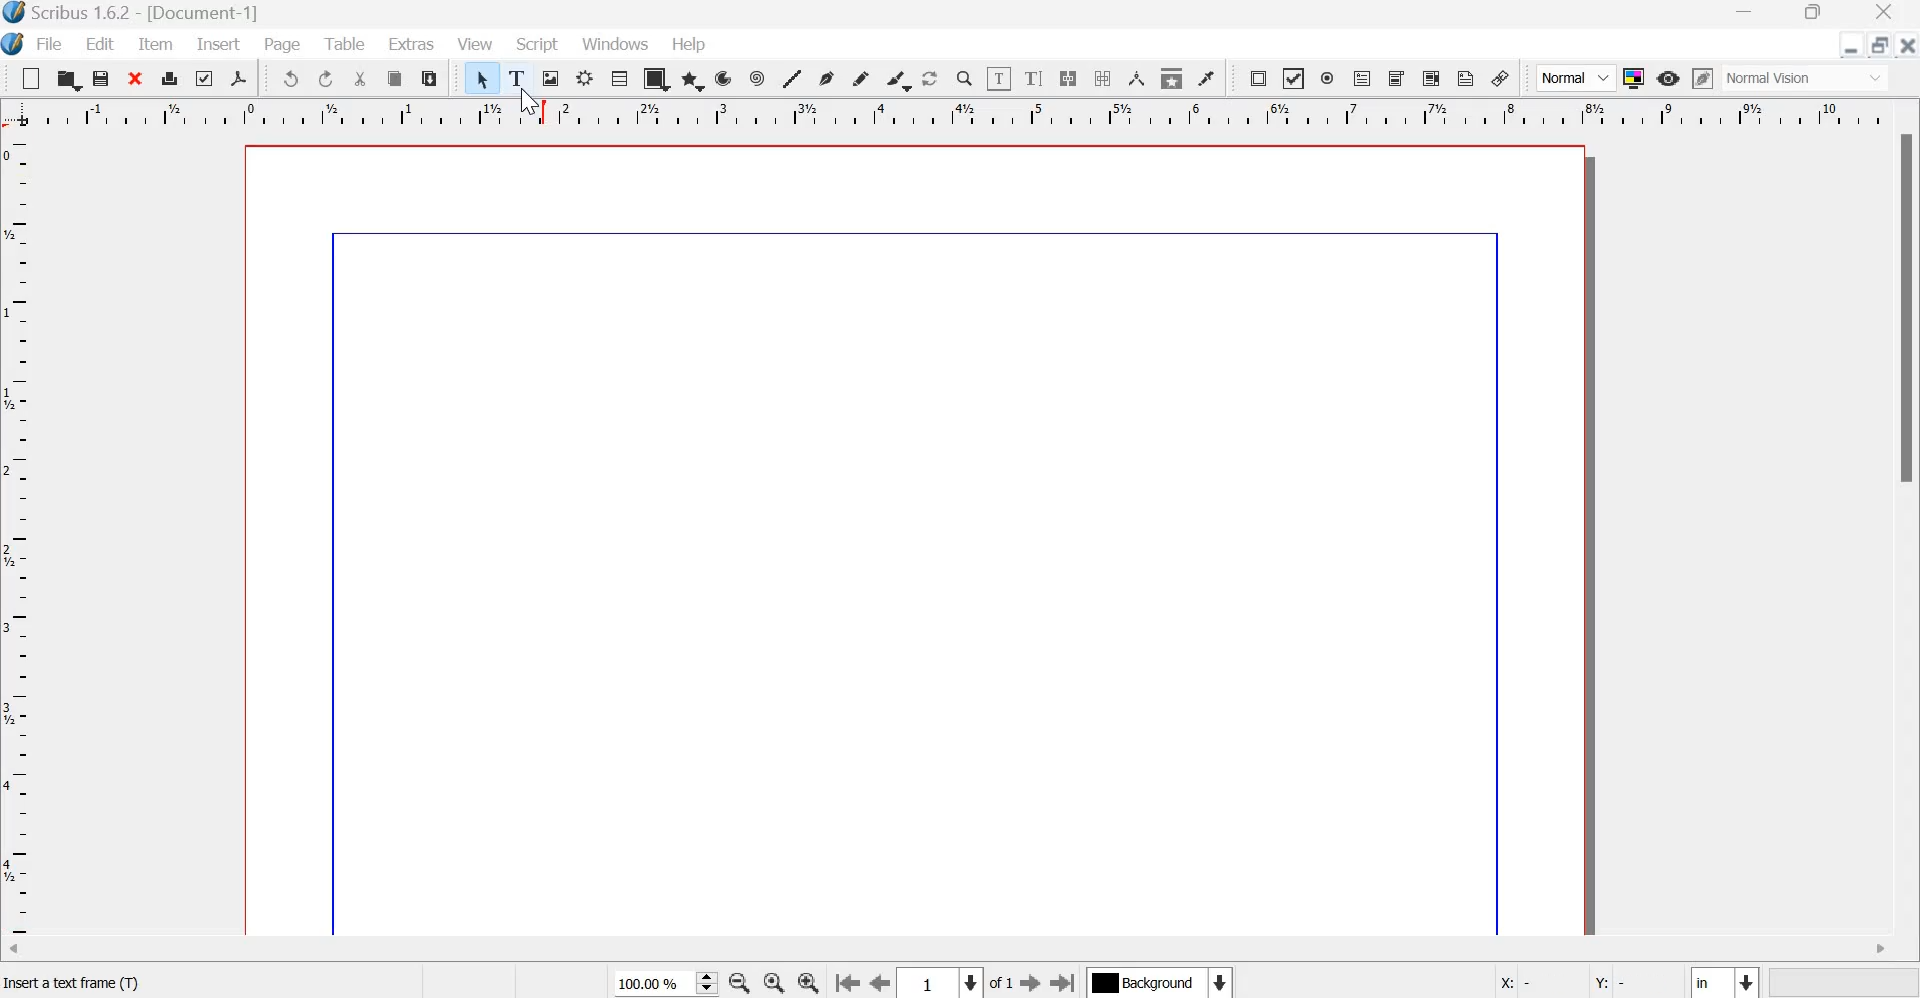  I want to click on , so click(344, 44).